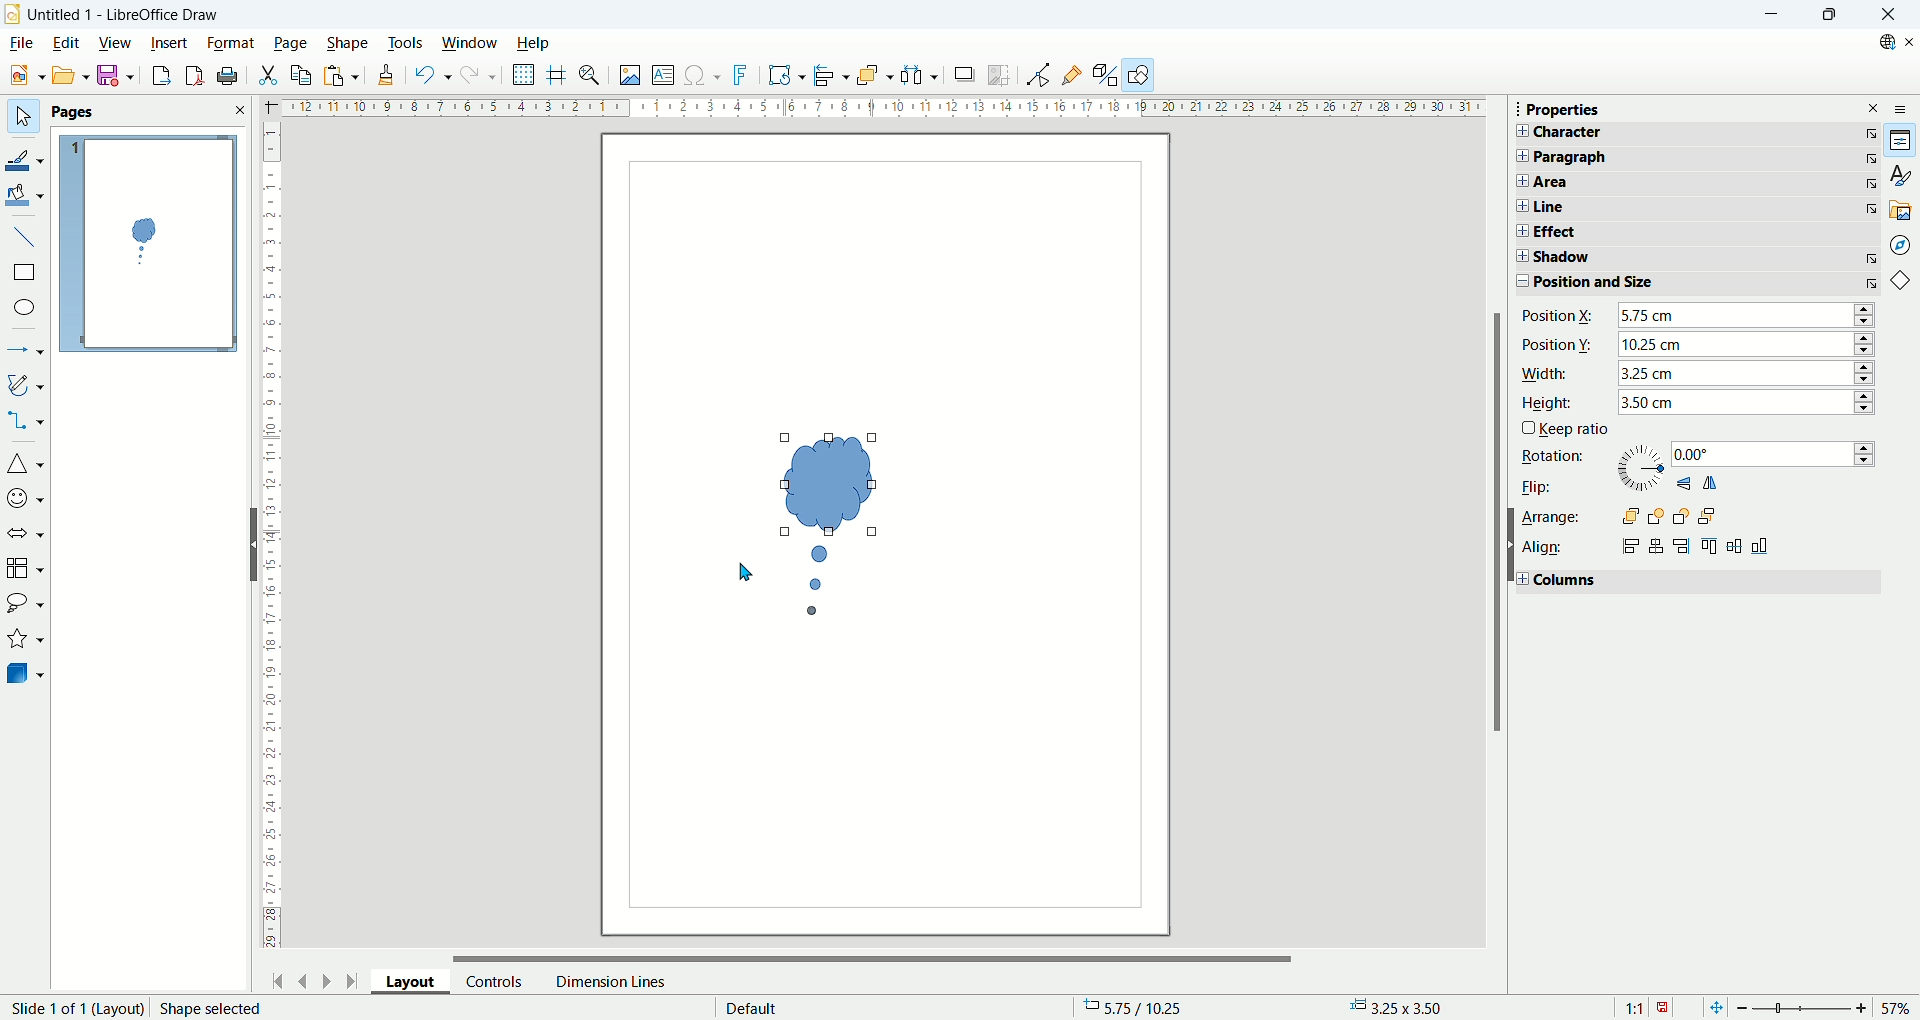 The width and height of the screenshot is (1920, 1020). What do you see at coordinates (26, 531) in the screenshot?
I see `solid arrow` at bounding box center [26, 531].